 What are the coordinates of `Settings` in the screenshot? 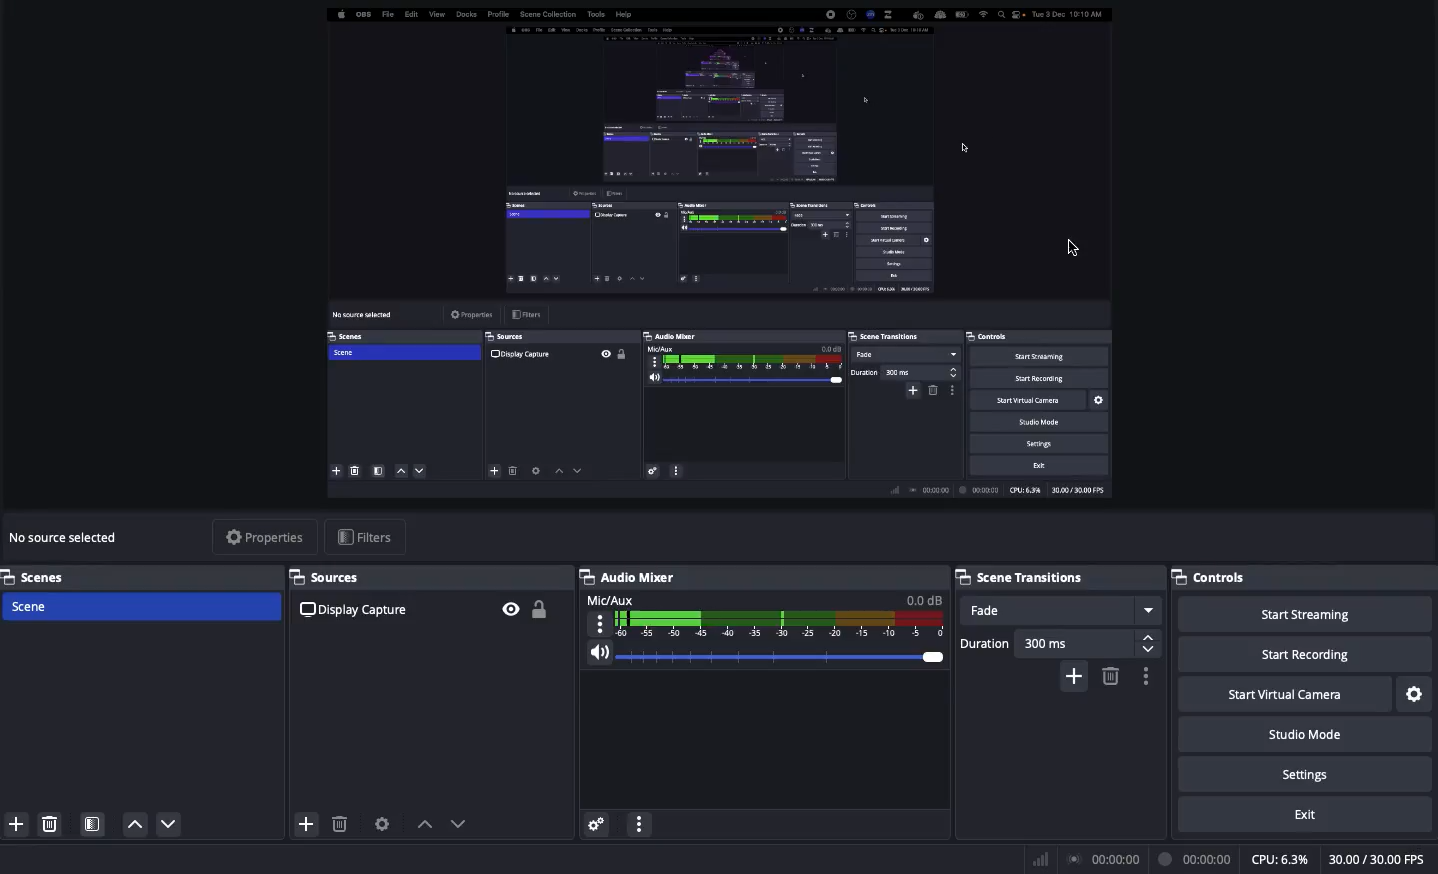 It's located at (1416, 695).